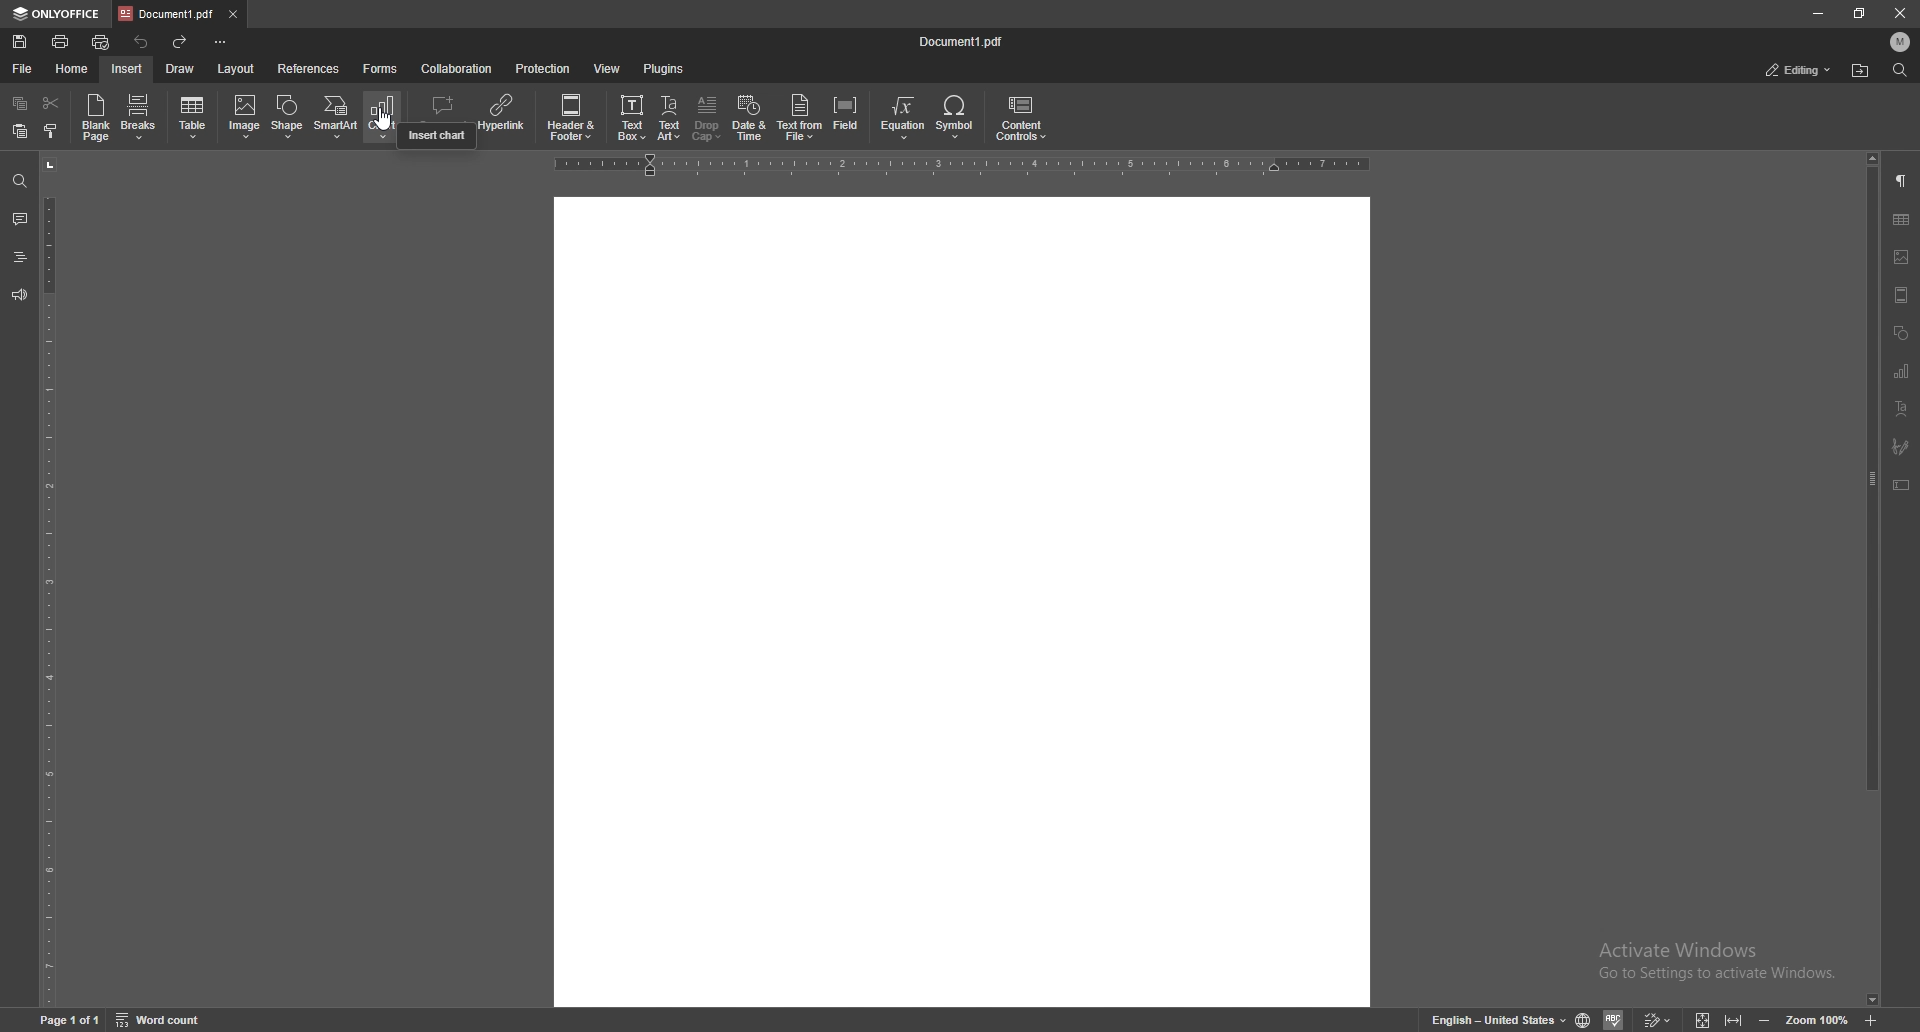 Image resolution: width=1920 pixels, height=1032 pixels. Describe the element at coordinates (20, 41) in the screenshot. I see `save` at that location.